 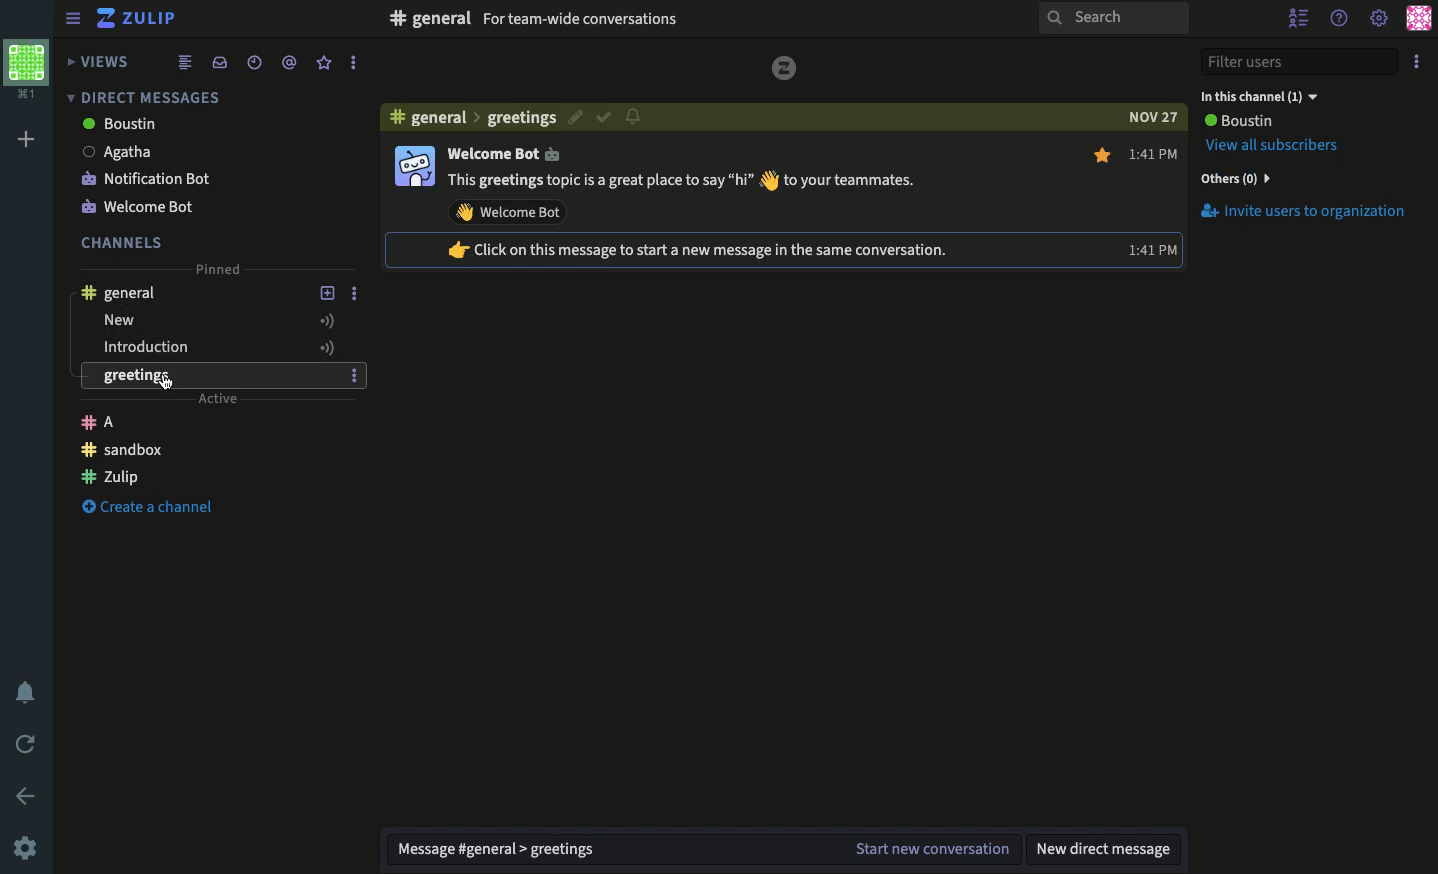 I want to click on Others, so click(x=1240, y=179).